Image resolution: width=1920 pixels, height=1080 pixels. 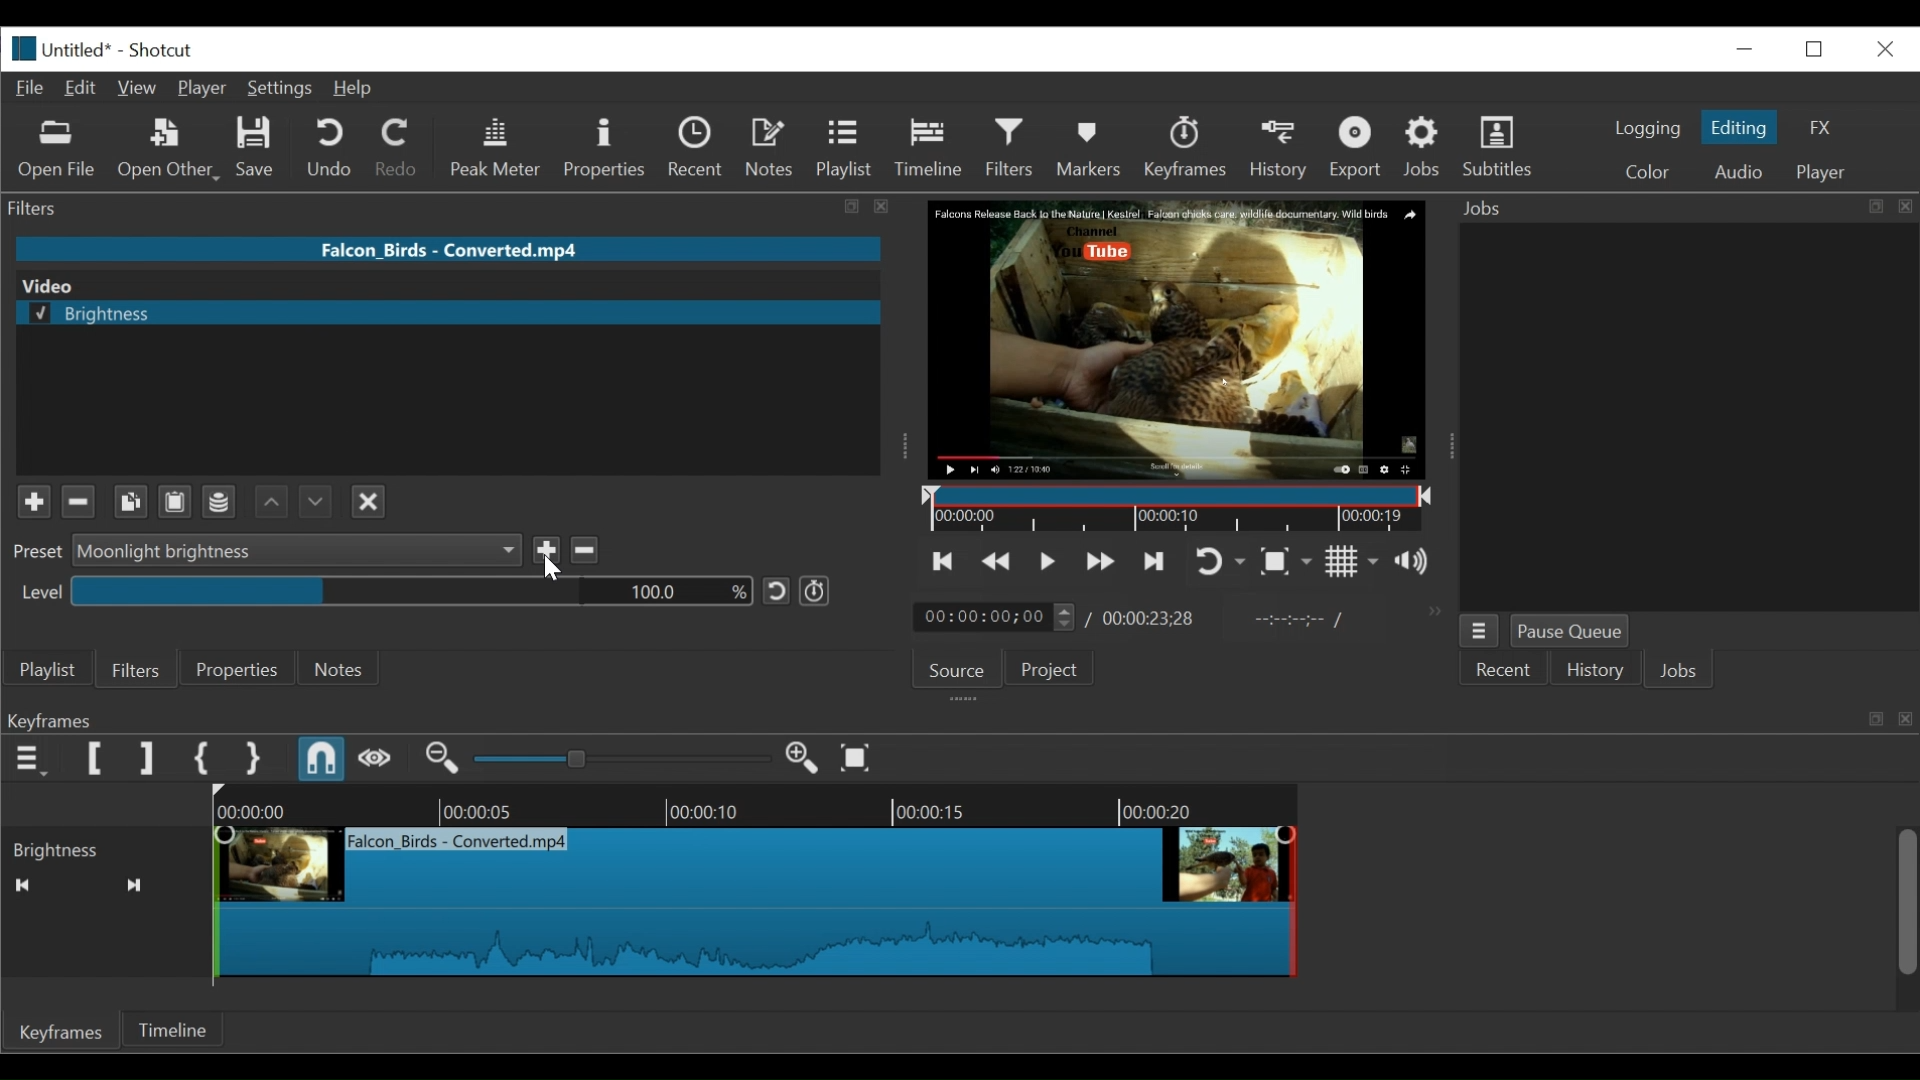 I want to click on Timeline, so click(x=931, y=150).